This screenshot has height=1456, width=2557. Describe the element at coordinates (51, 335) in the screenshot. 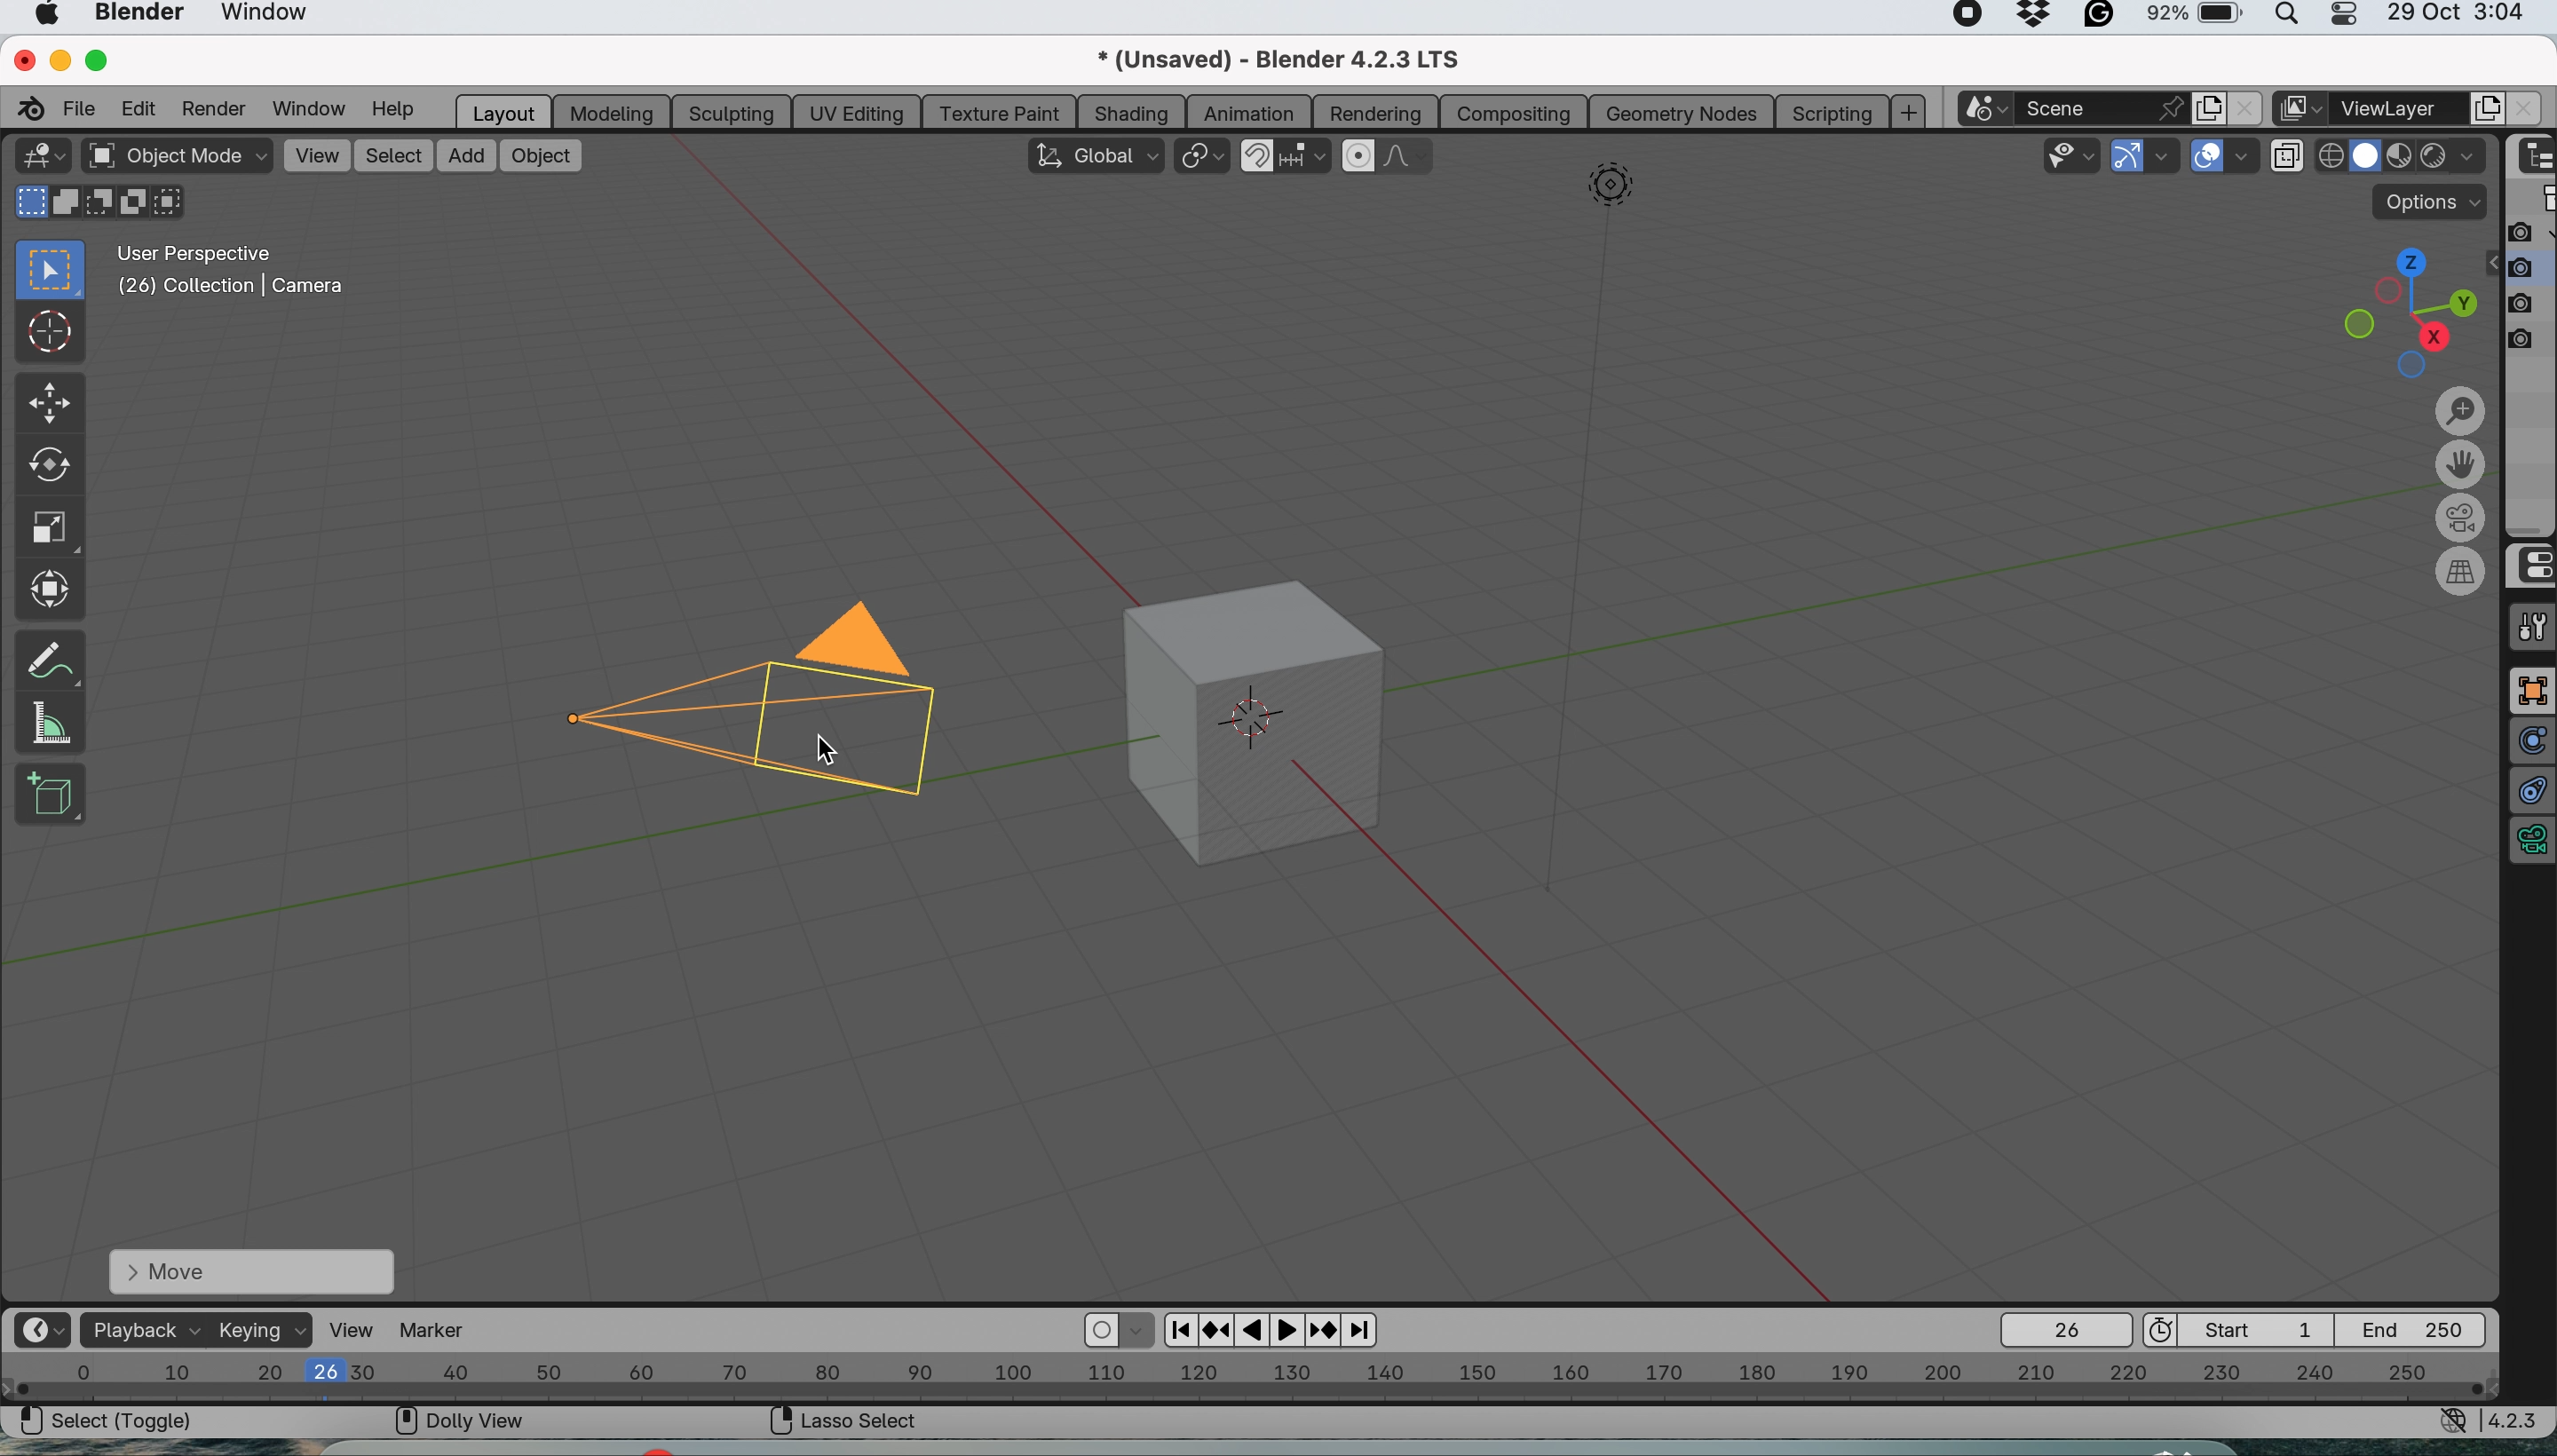

I see `cursor` at that location.